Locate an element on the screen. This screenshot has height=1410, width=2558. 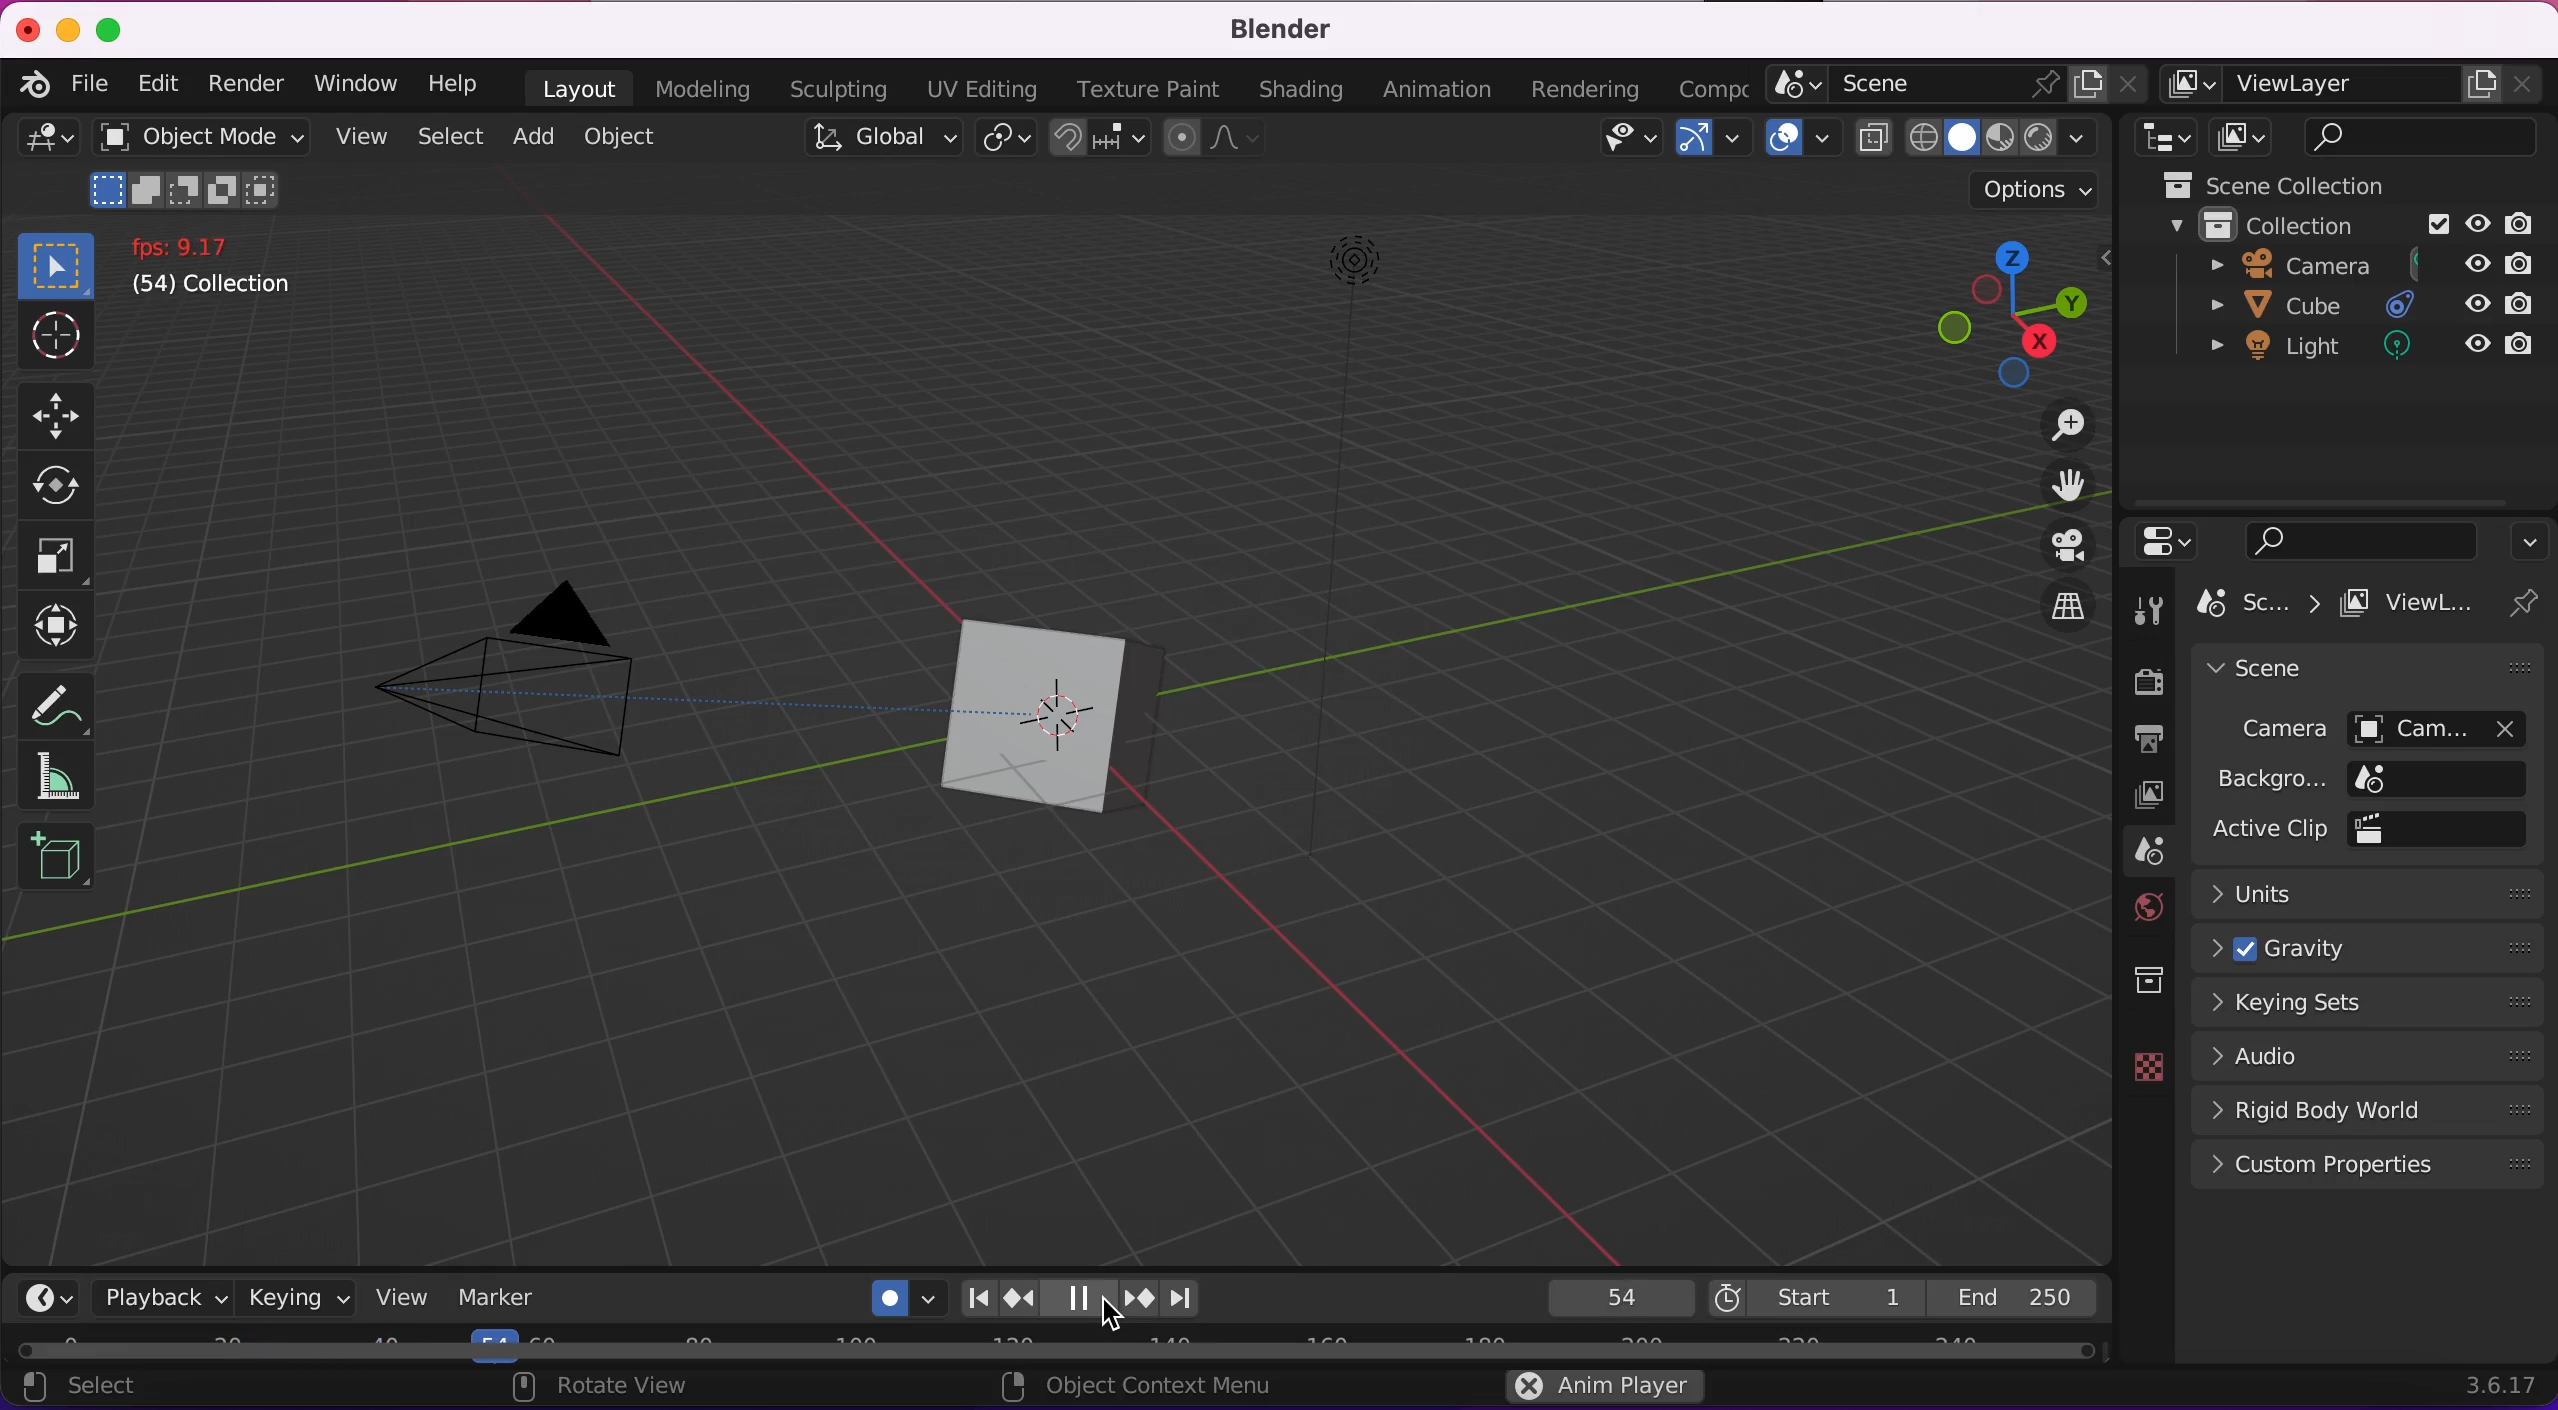
camera is located at coordinates (2365, 725).